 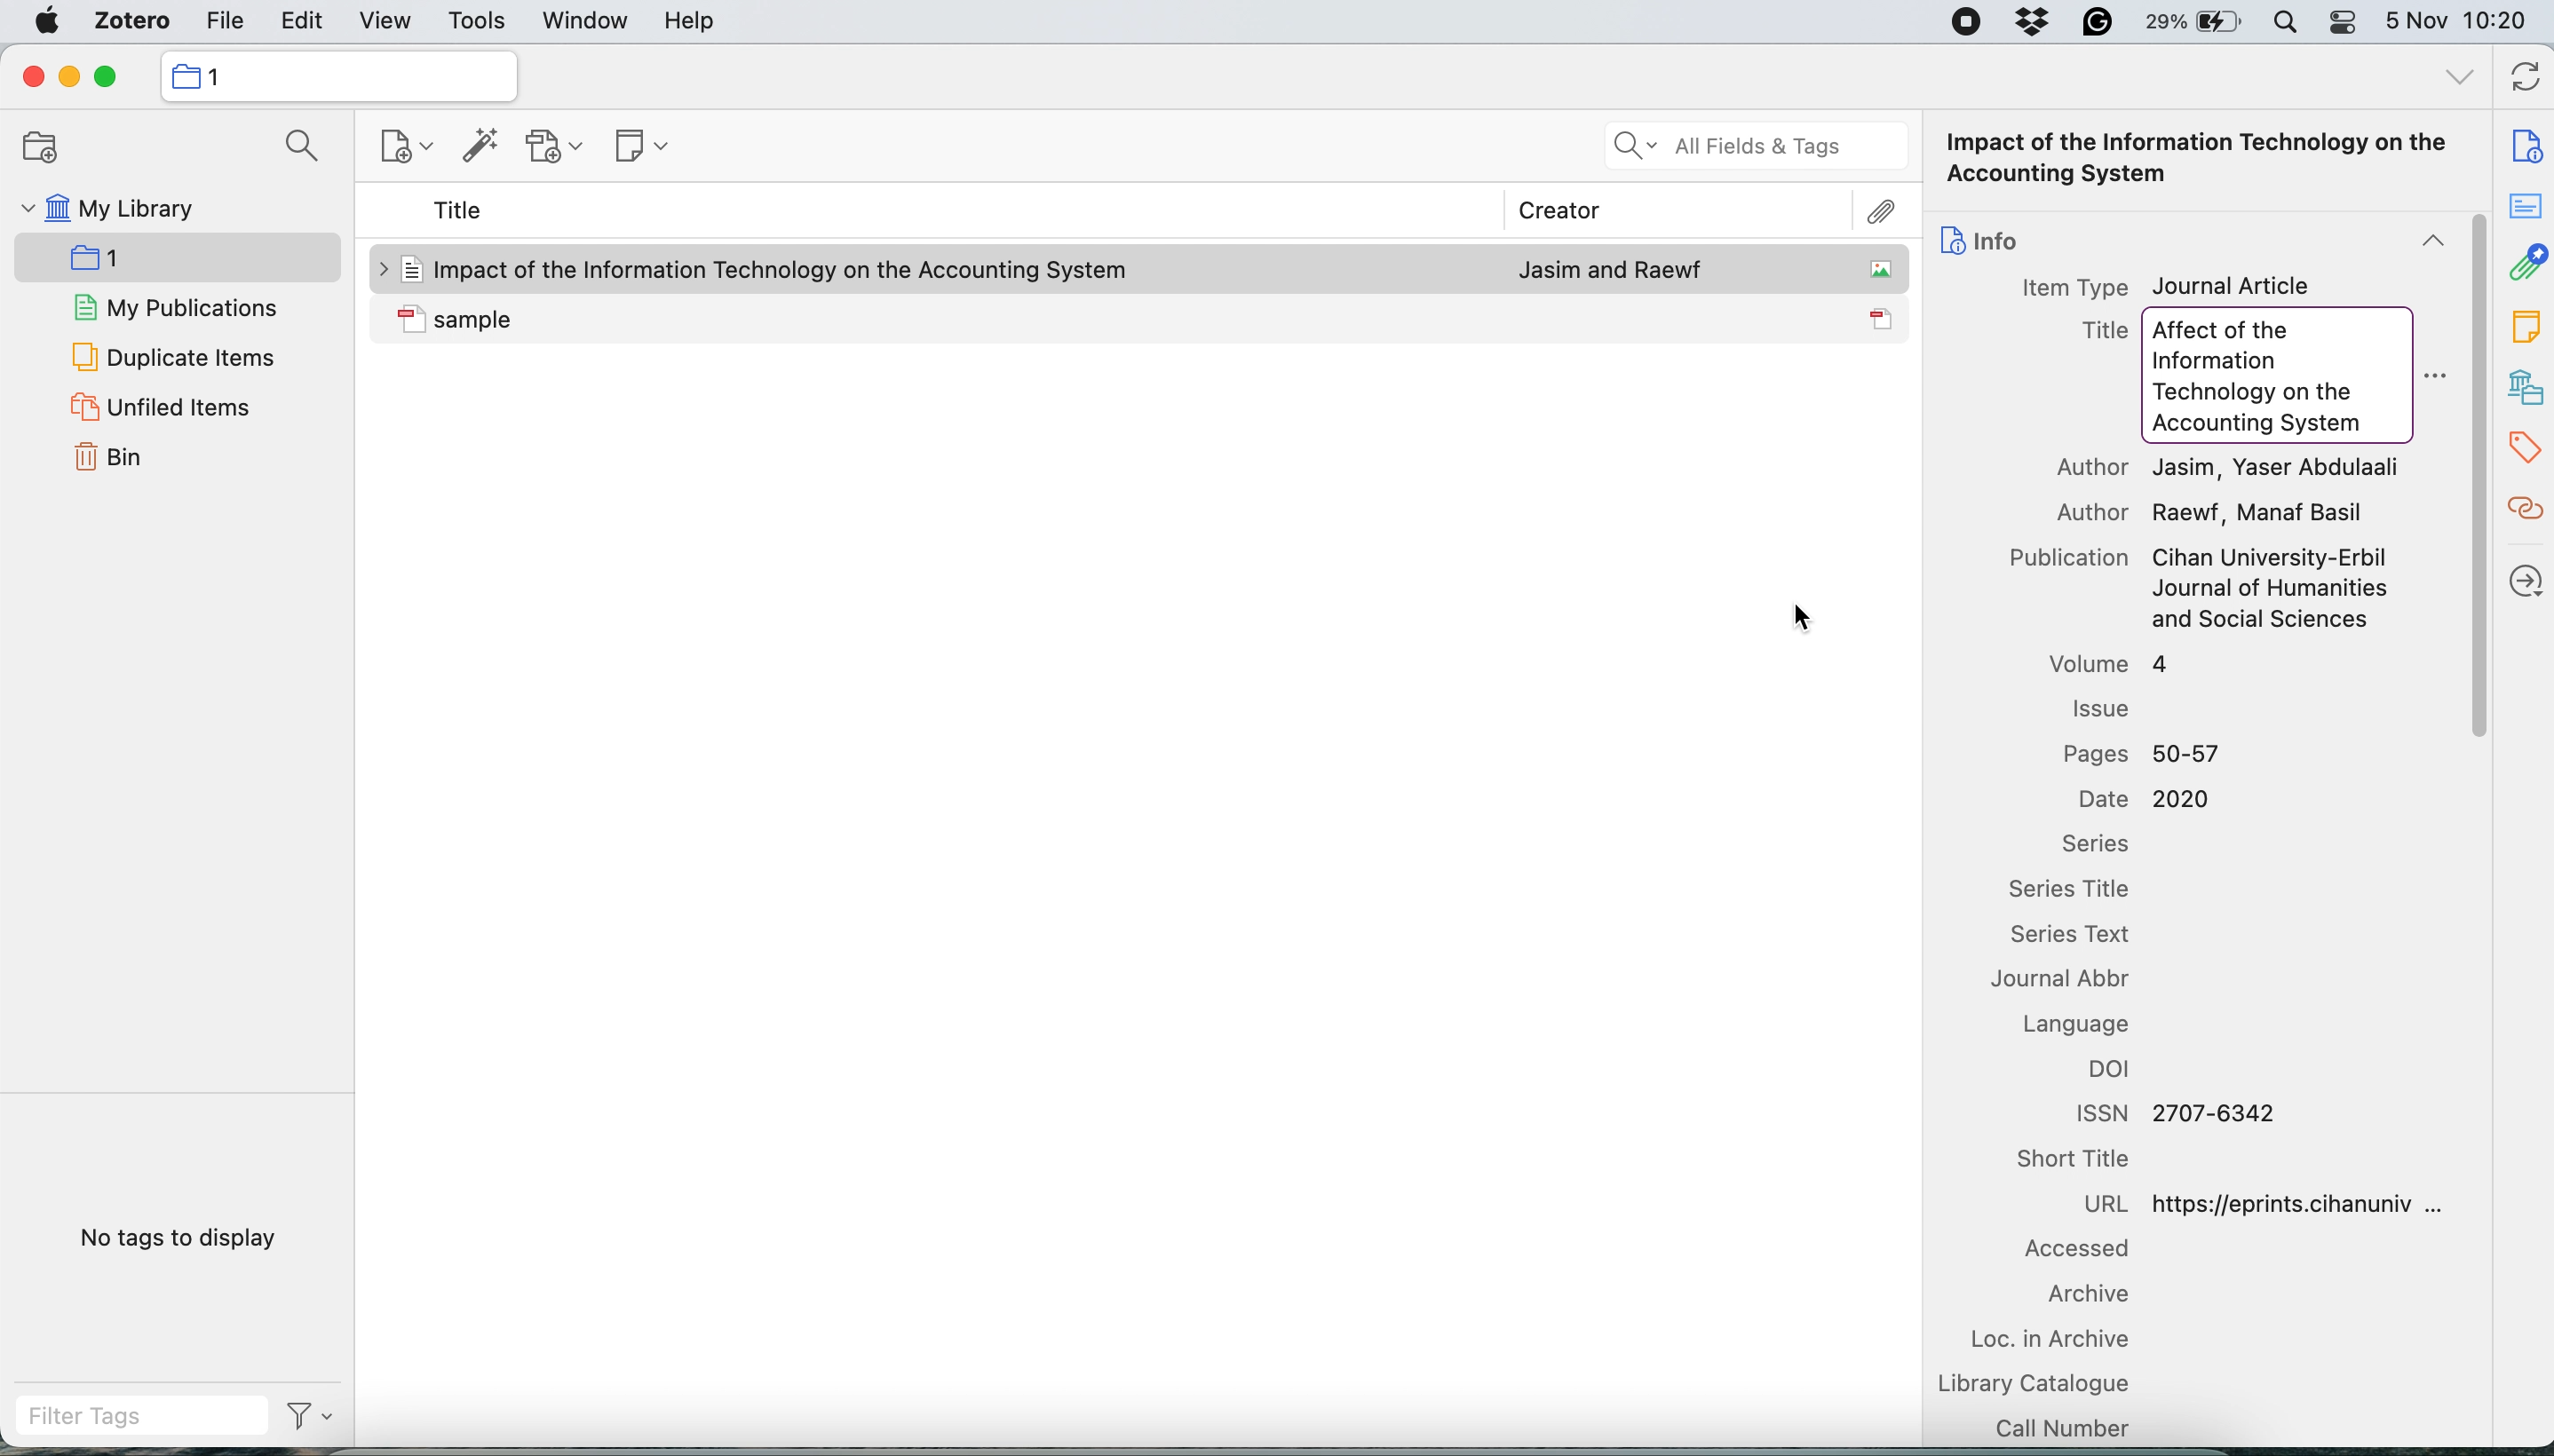 I want to click on of the, so click(x=2261, y=332).